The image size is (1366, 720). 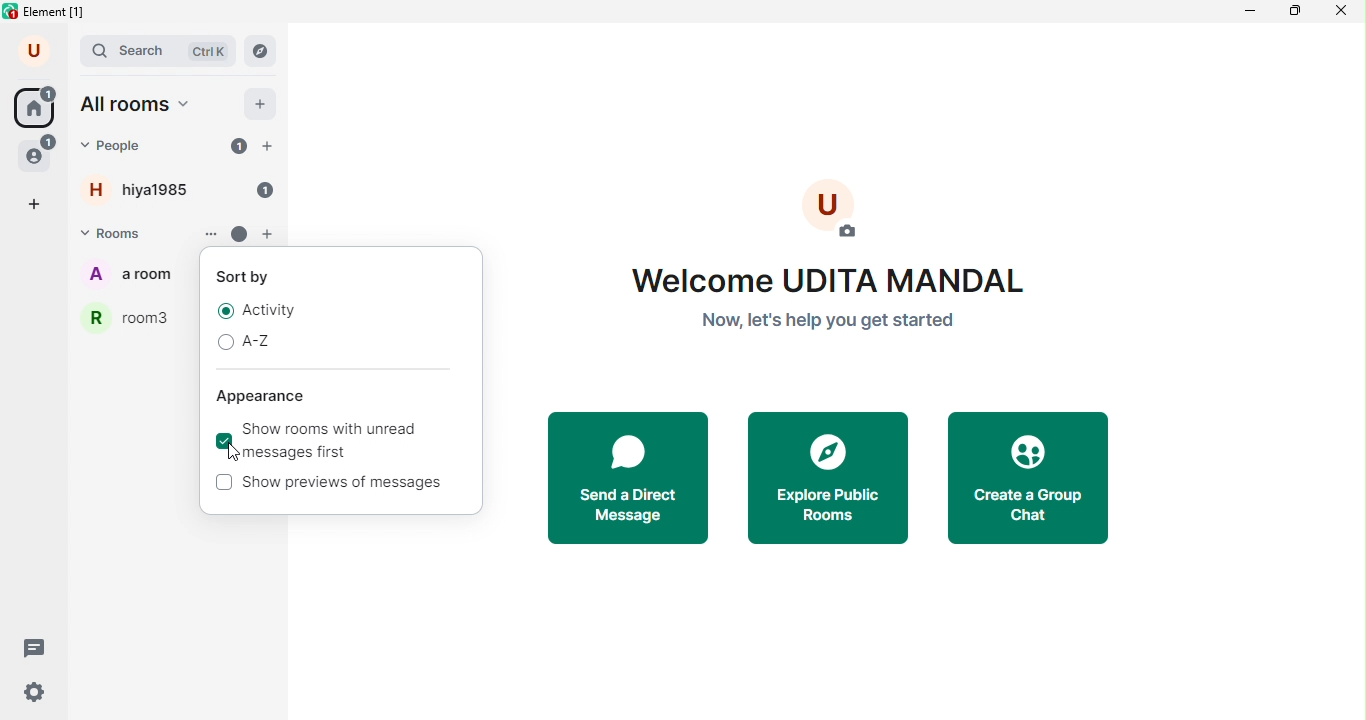 What do you see at coordinates (339, 442) in the screenshot?
I see `show rooms with unread messages first` at bounding box center [339, 442].